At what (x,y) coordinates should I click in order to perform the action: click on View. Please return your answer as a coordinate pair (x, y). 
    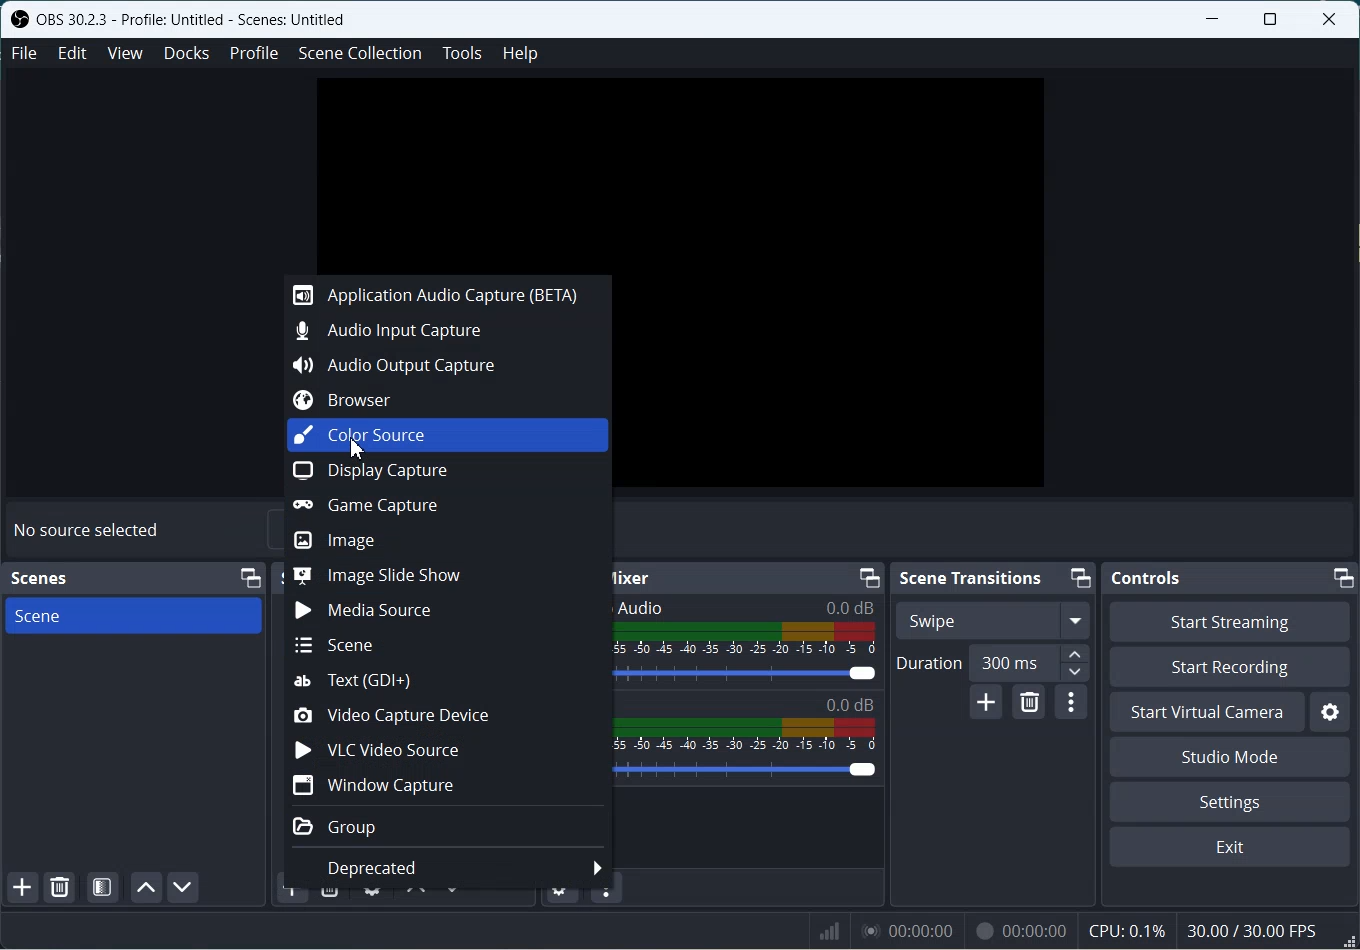
    Looking at the image, I should click on (125, 52).